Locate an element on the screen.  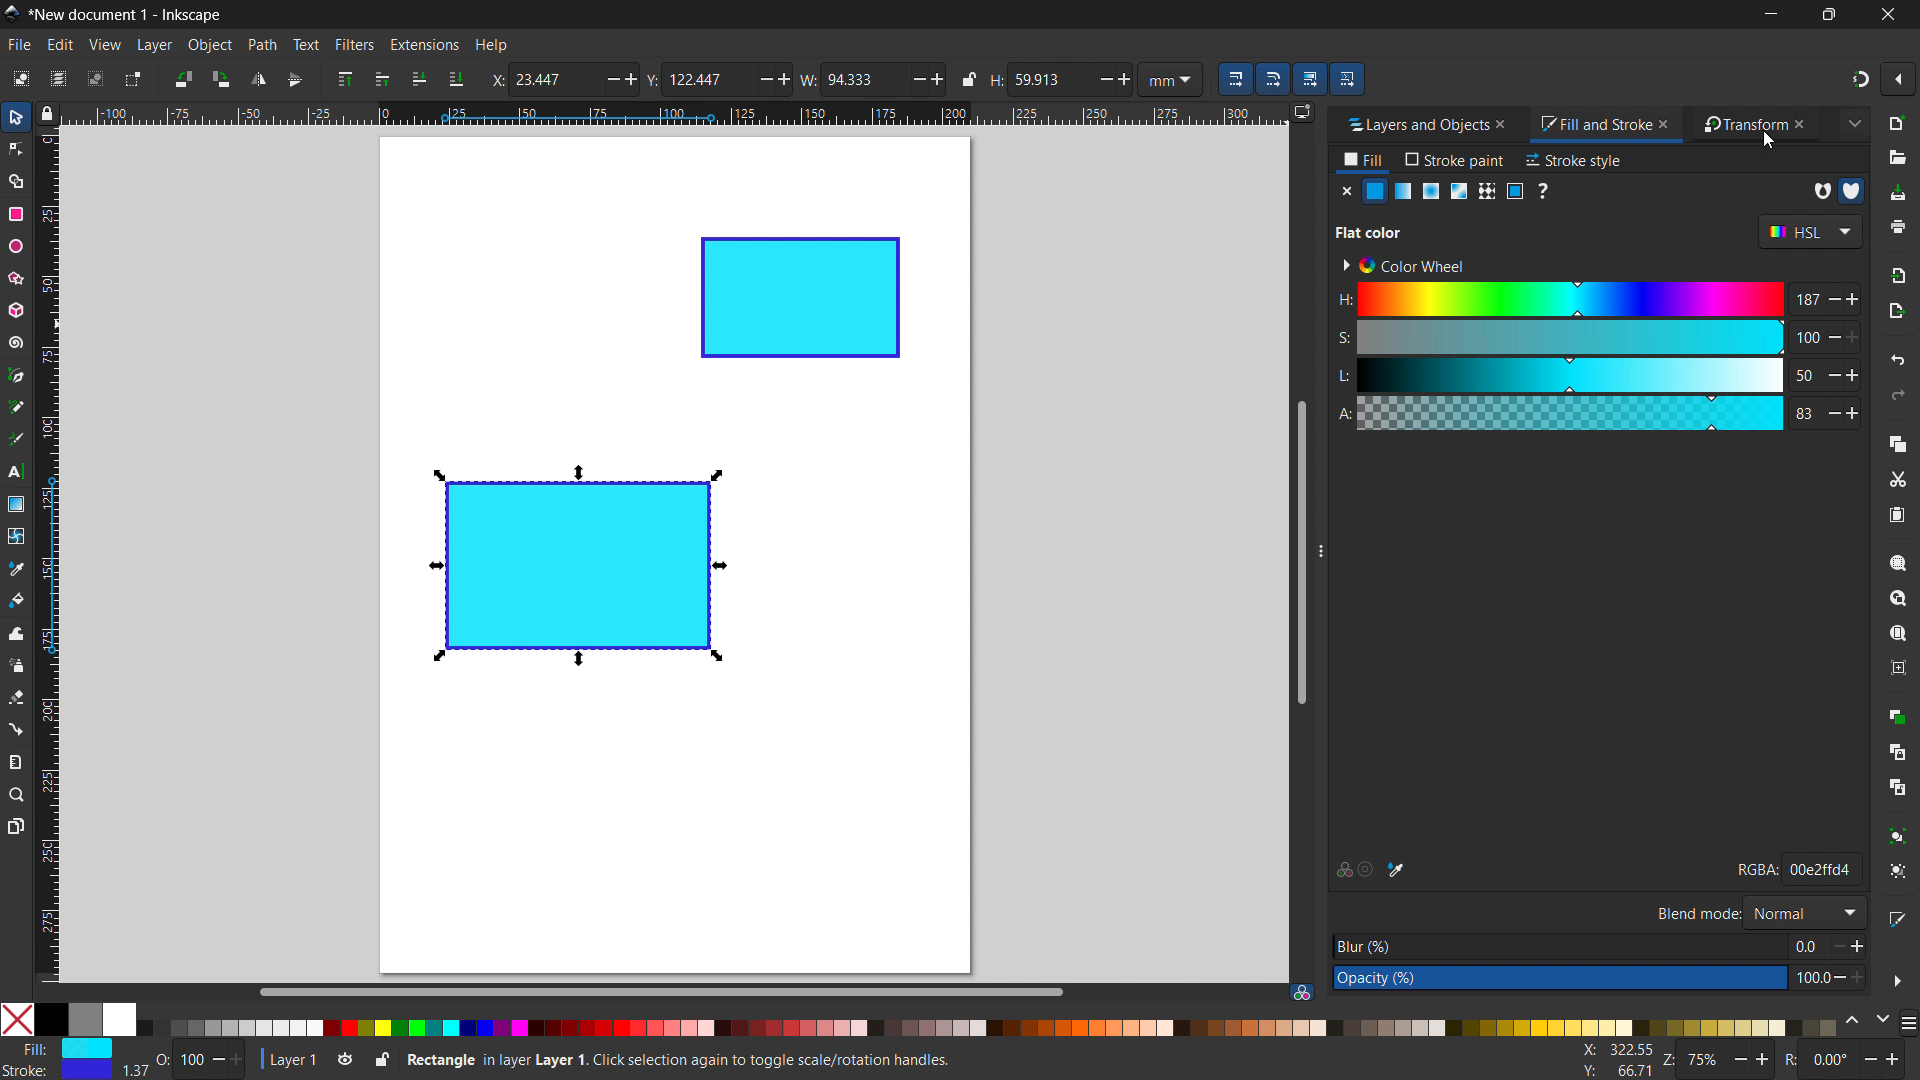
object 1 is located at coordinates (574, 566).